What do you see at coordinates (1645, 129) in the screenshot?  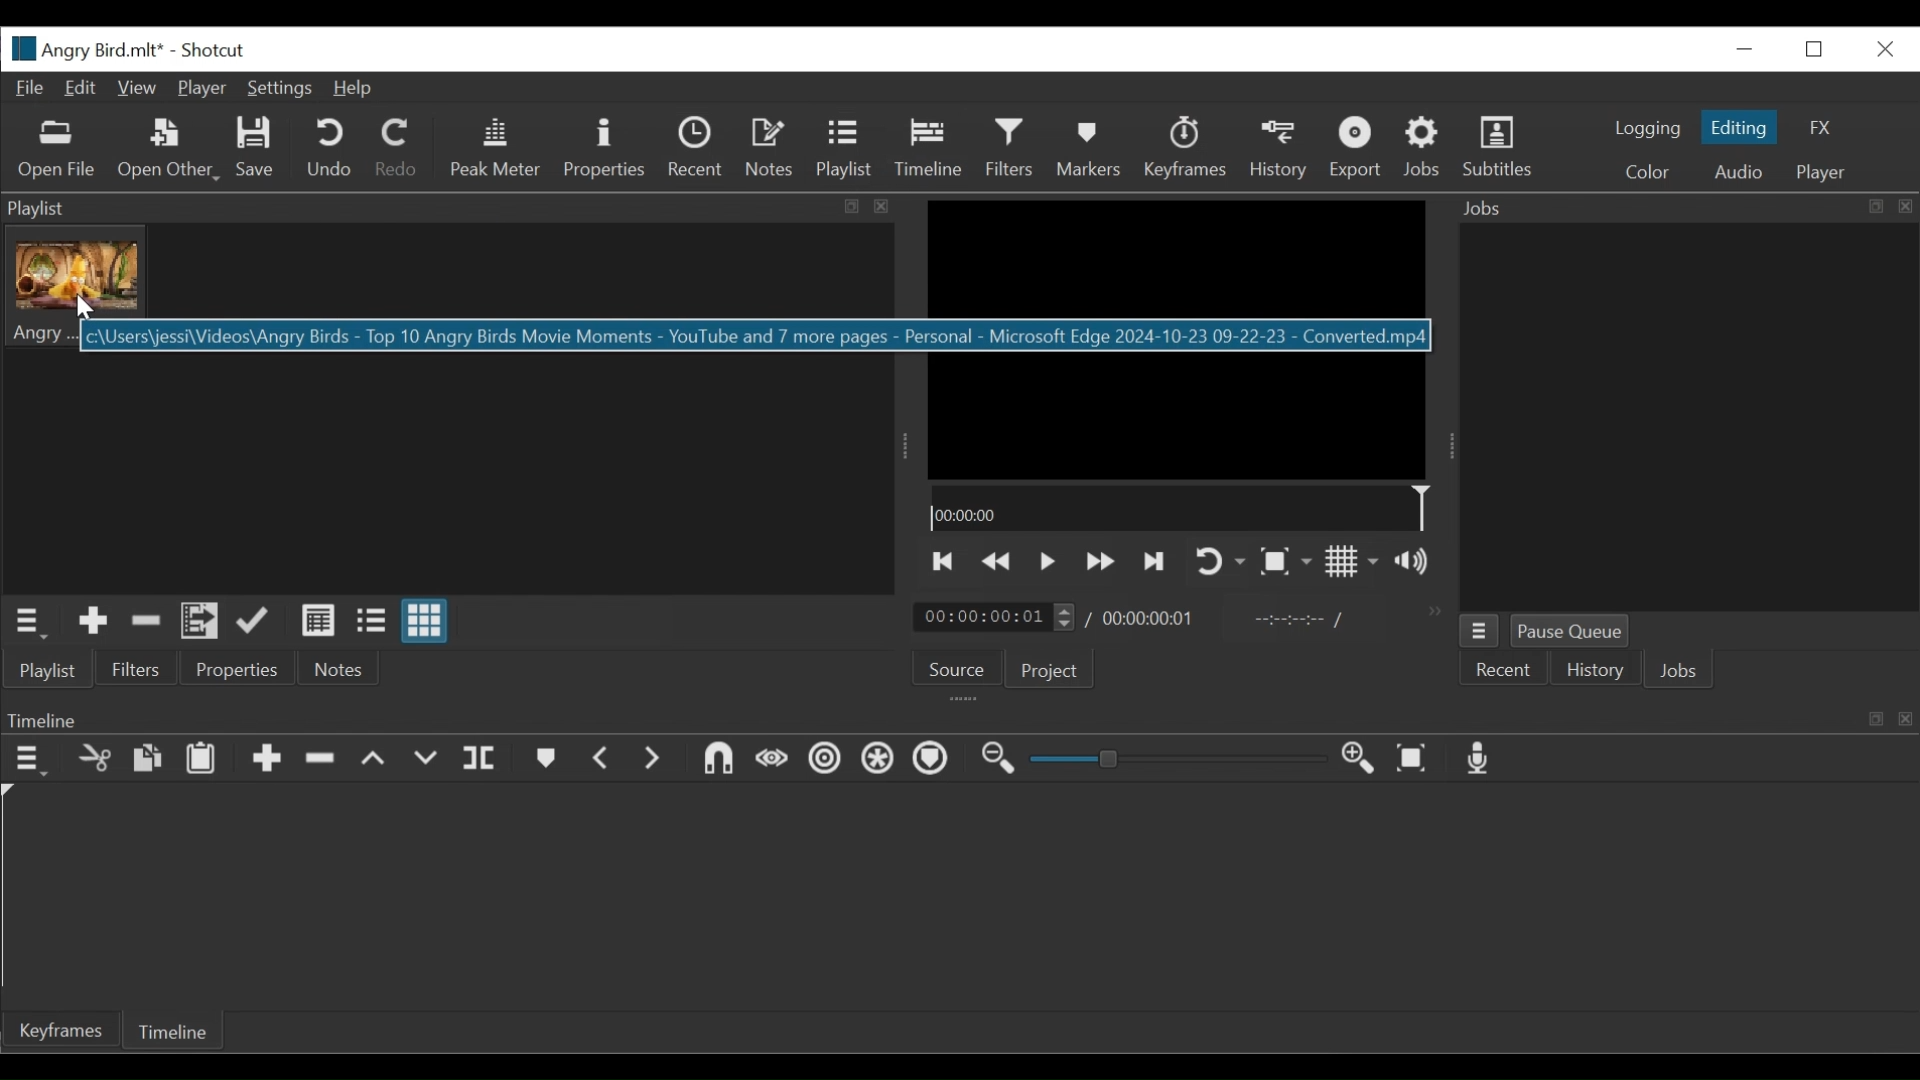 I see `logging` at bounding box center [1645, 129].